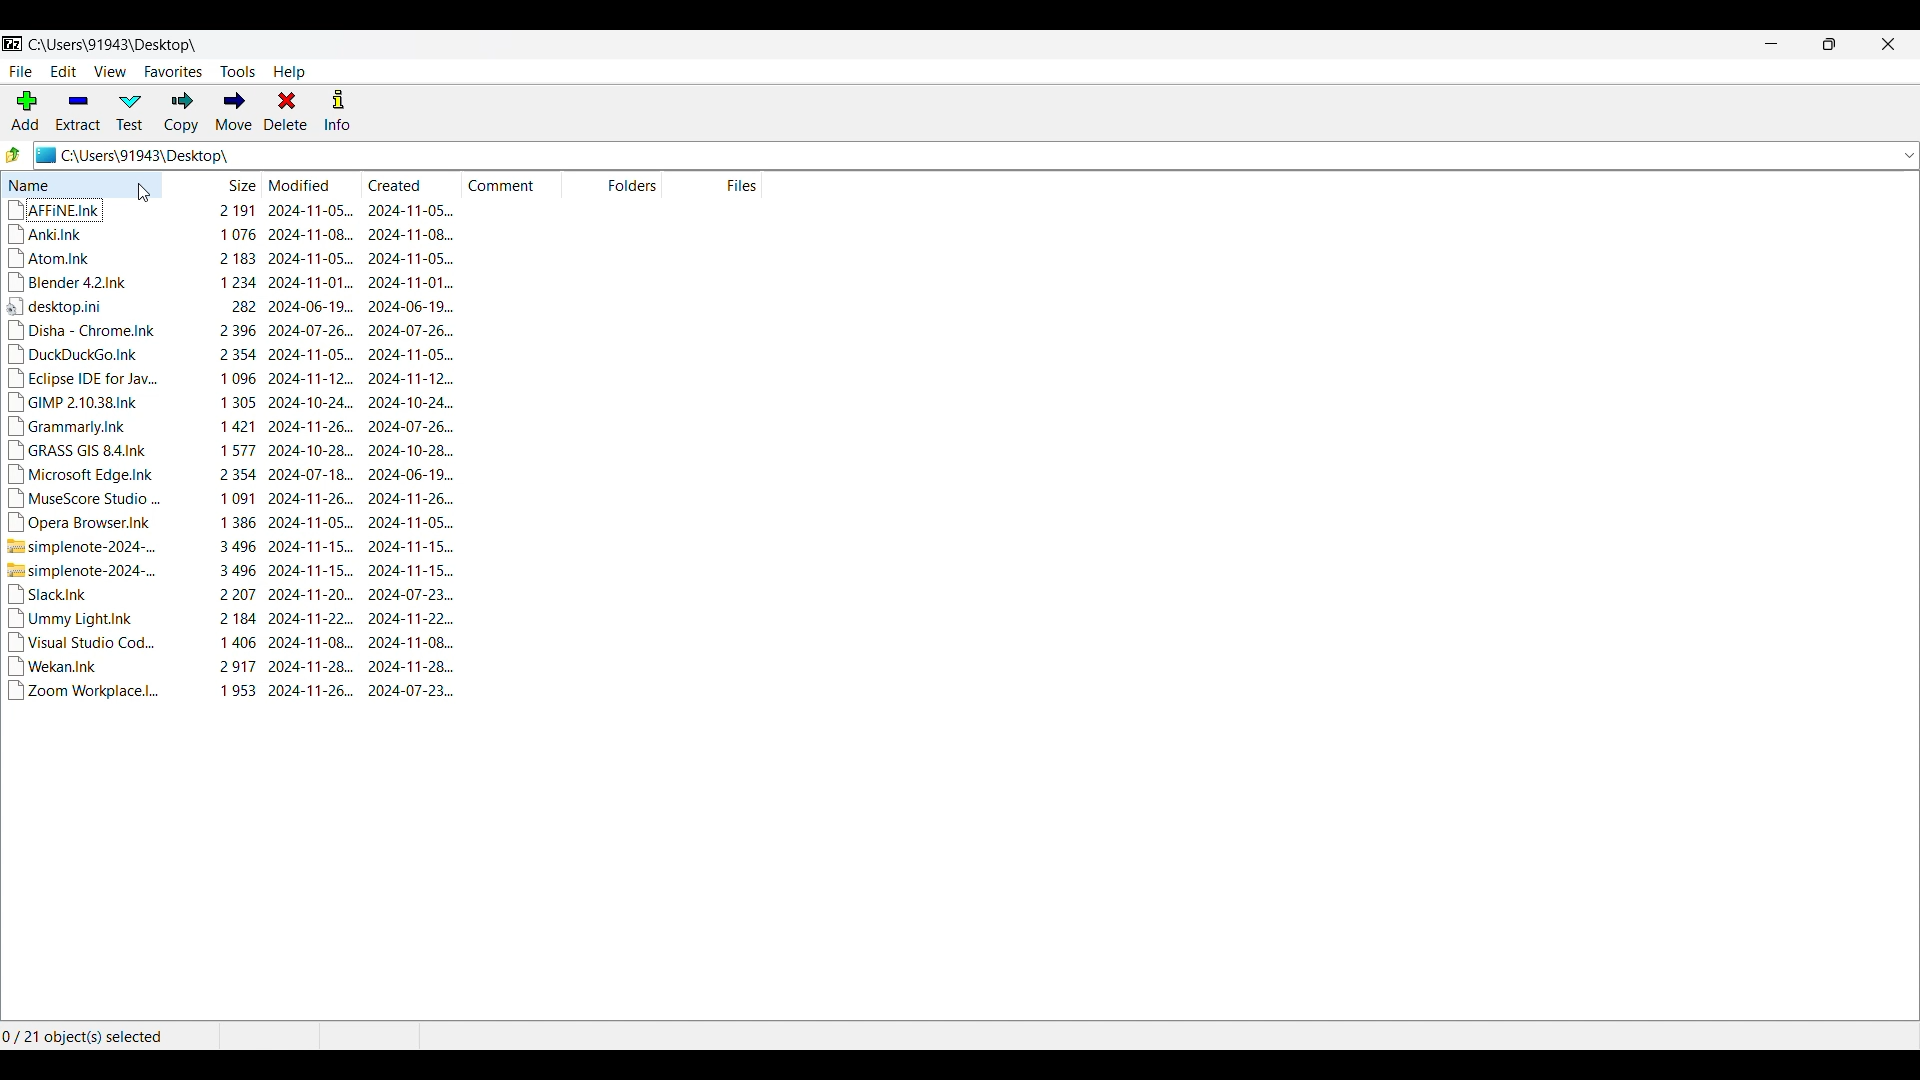 The image size is (1920, 1080). Describe the element at coordinates (338, 111) in the screenshot. I see `Info` at that location.